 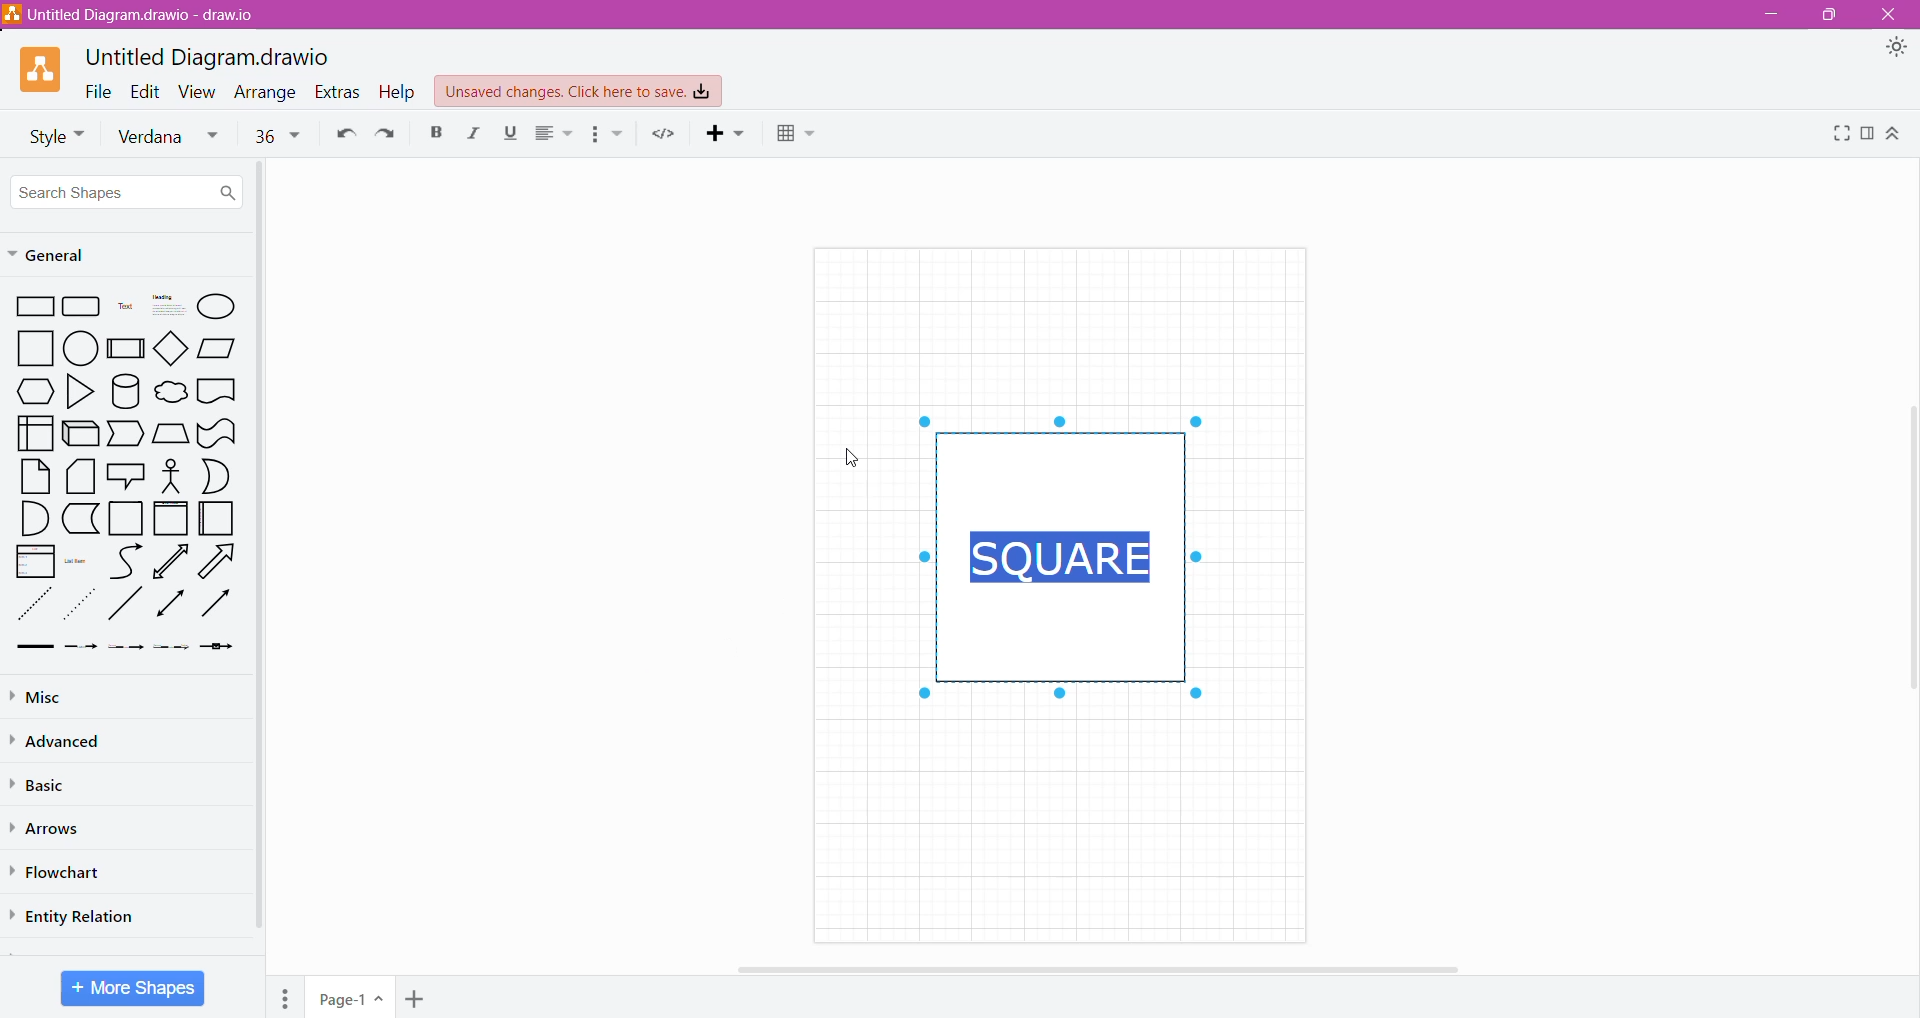 What do you see at coordinates (259, 566) in the screenshot?
I see `Vertical Scroll Bar` at bounding box center [259, 566].